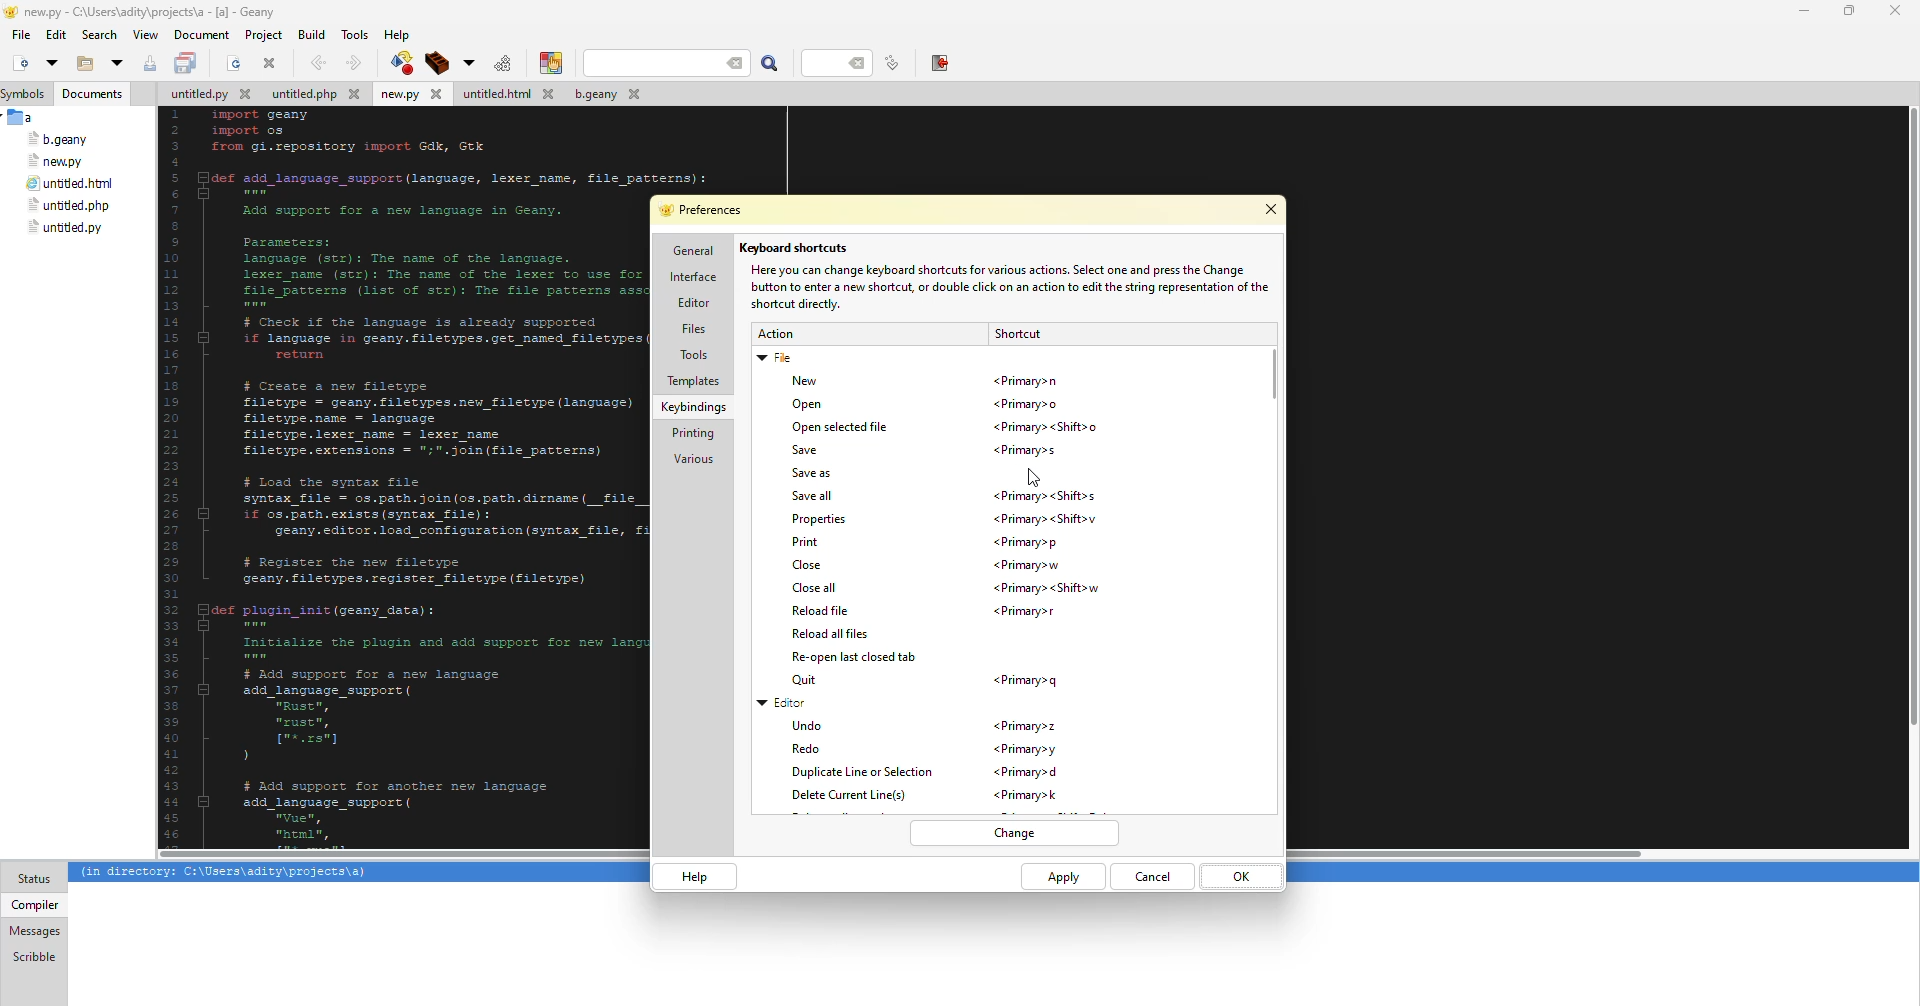 The width and height of the screenshot is (1920, 1006). Describe the element at coordinates (860, 773) in the screenshot. I see `duplicate` at that location.